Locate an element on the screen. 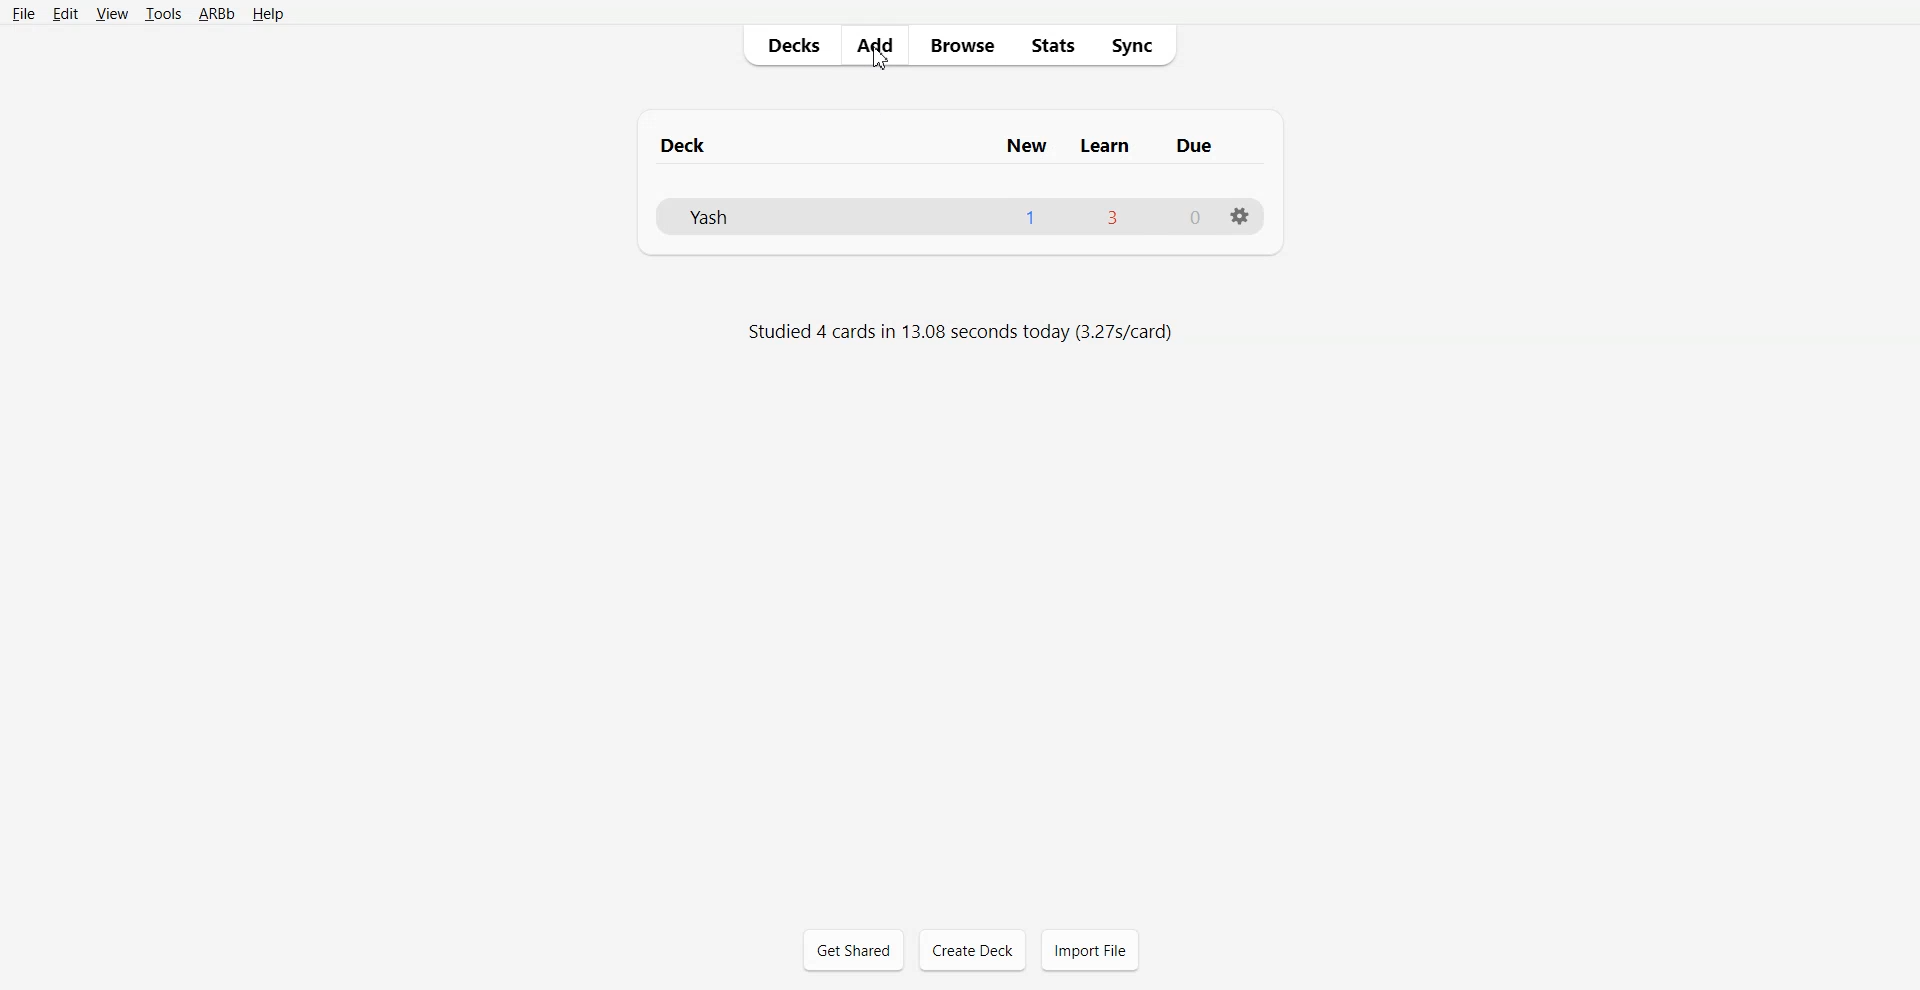  Import File is located at coordinates (1090, 949).